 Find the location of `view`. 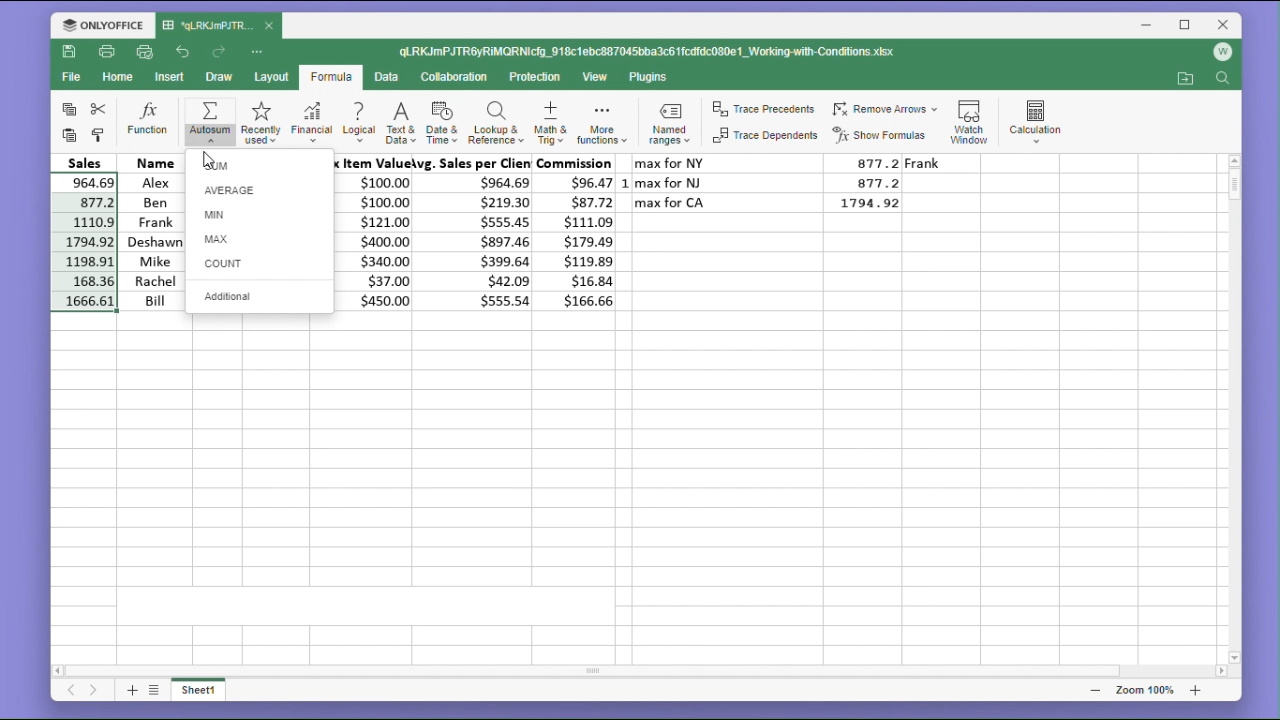

view is located at coordinates (597, 78).